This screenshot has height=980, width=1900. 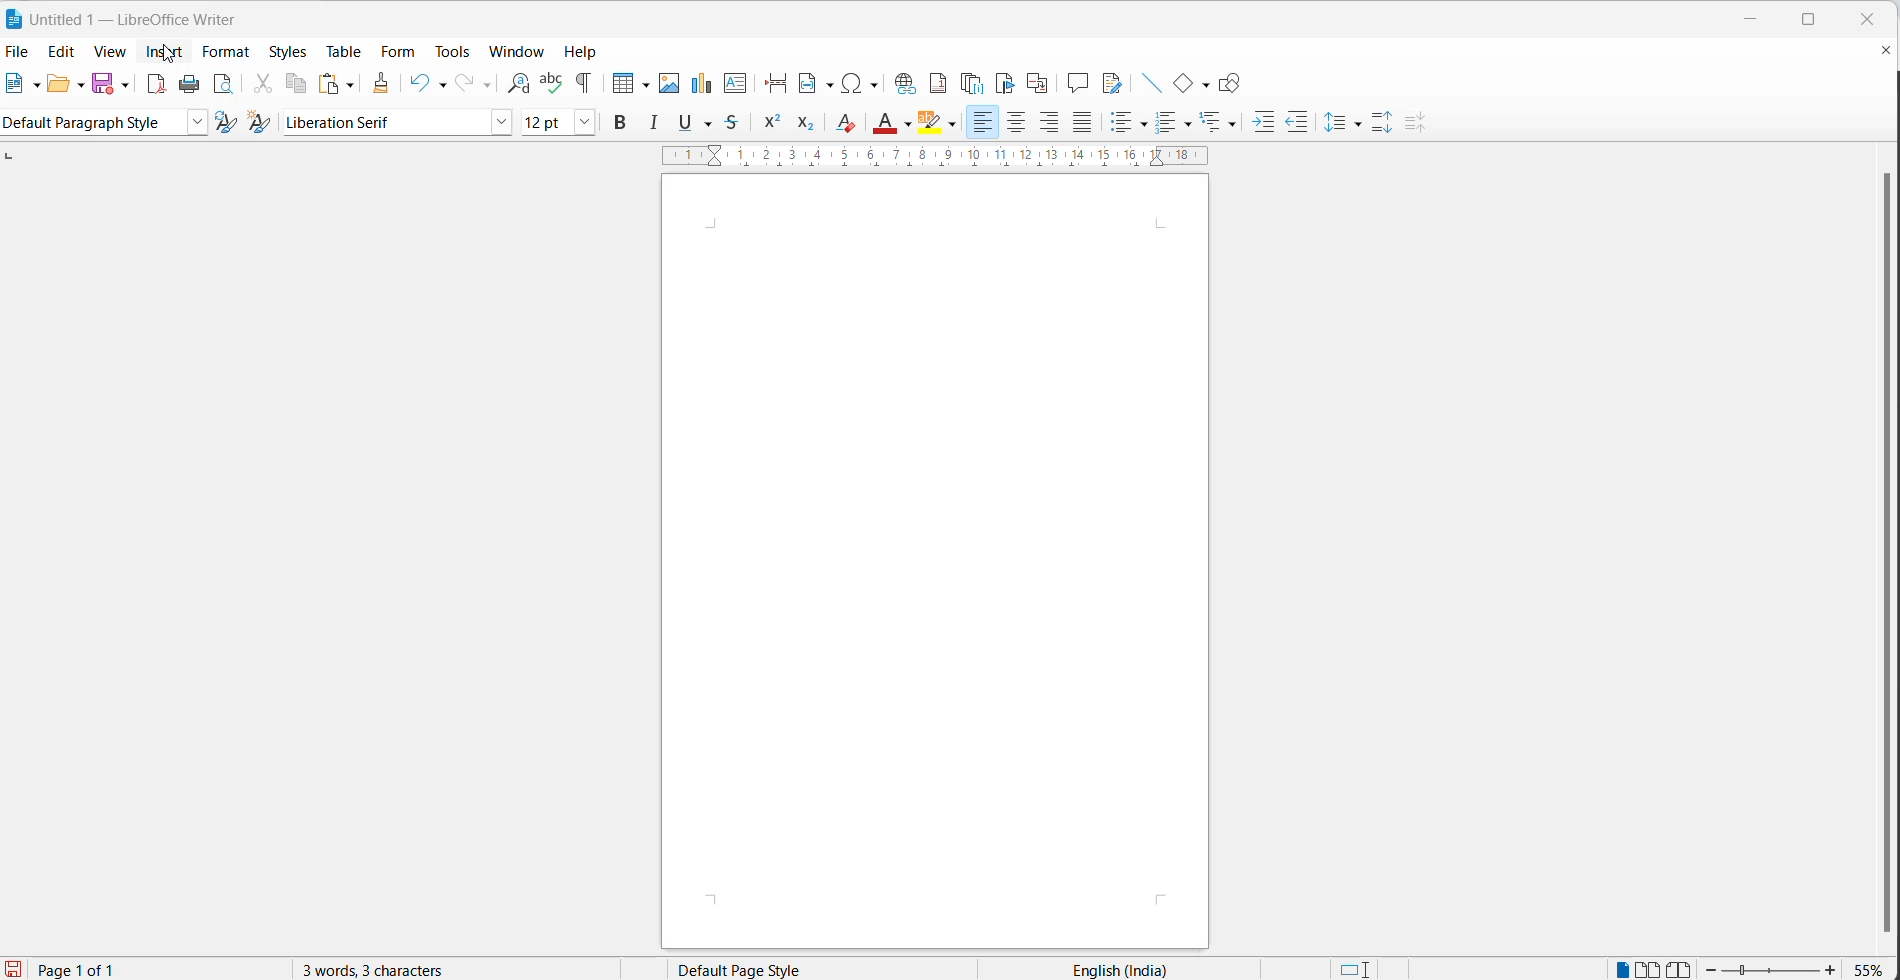 I want to click on show draw functions, so click(x=1237, y=83).